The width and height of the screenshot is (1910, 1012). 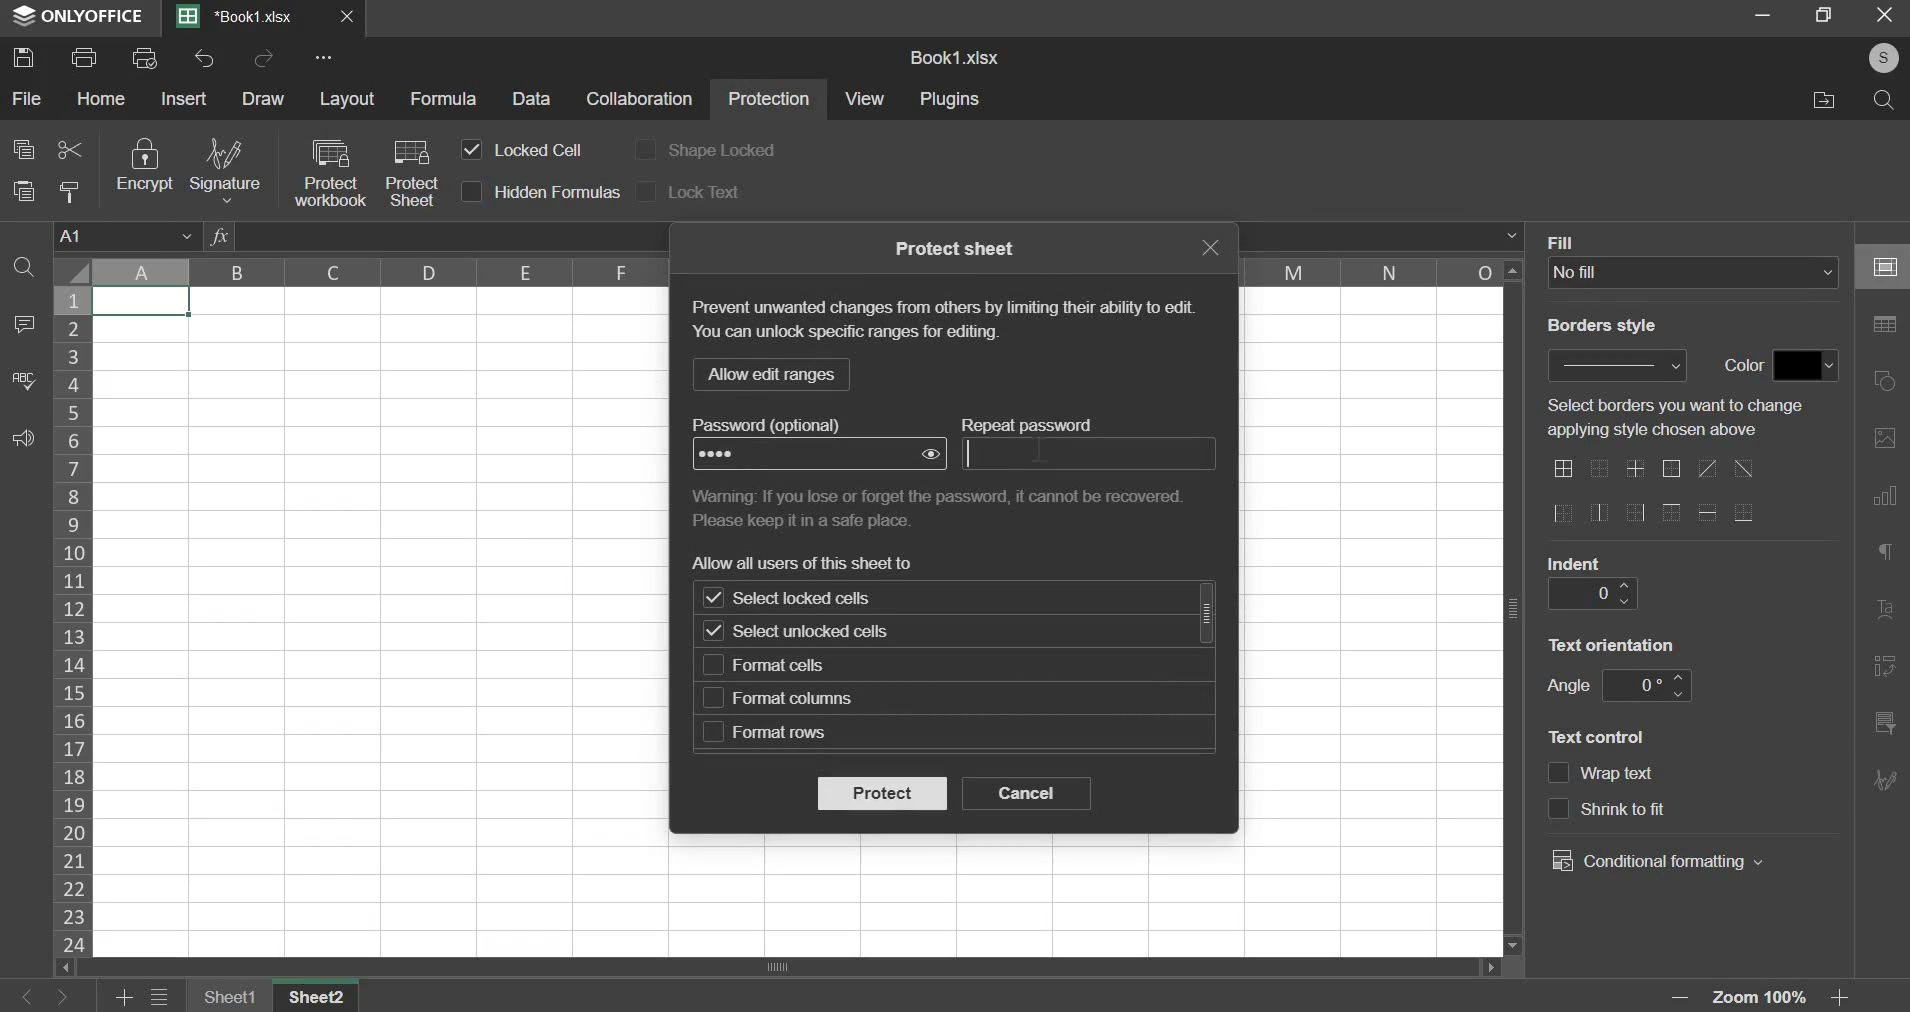 What do you see at coordinates (75, 17) in the screenshot?
I see `ONLYOFFICE` at bounding box center [75, 17].